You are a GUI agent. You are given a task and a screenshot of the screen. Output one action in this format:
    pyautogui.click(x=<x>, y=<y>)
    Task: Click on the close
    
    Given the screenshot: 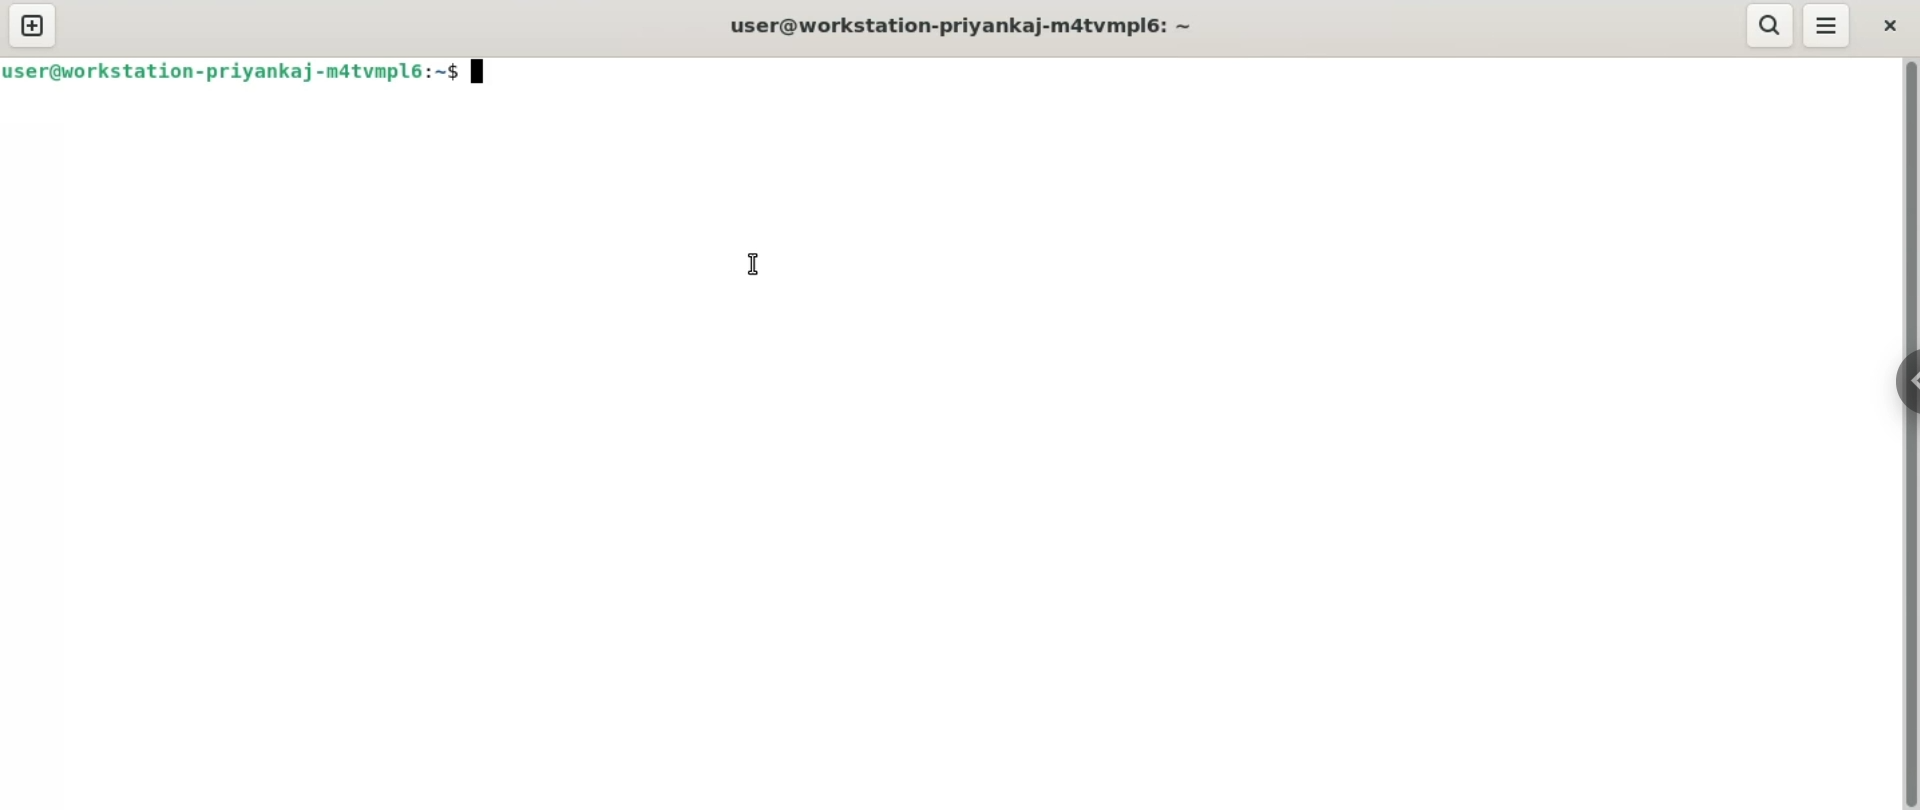 What is the action you would take?
    pyautogui.click(x=1889, y=26)
    